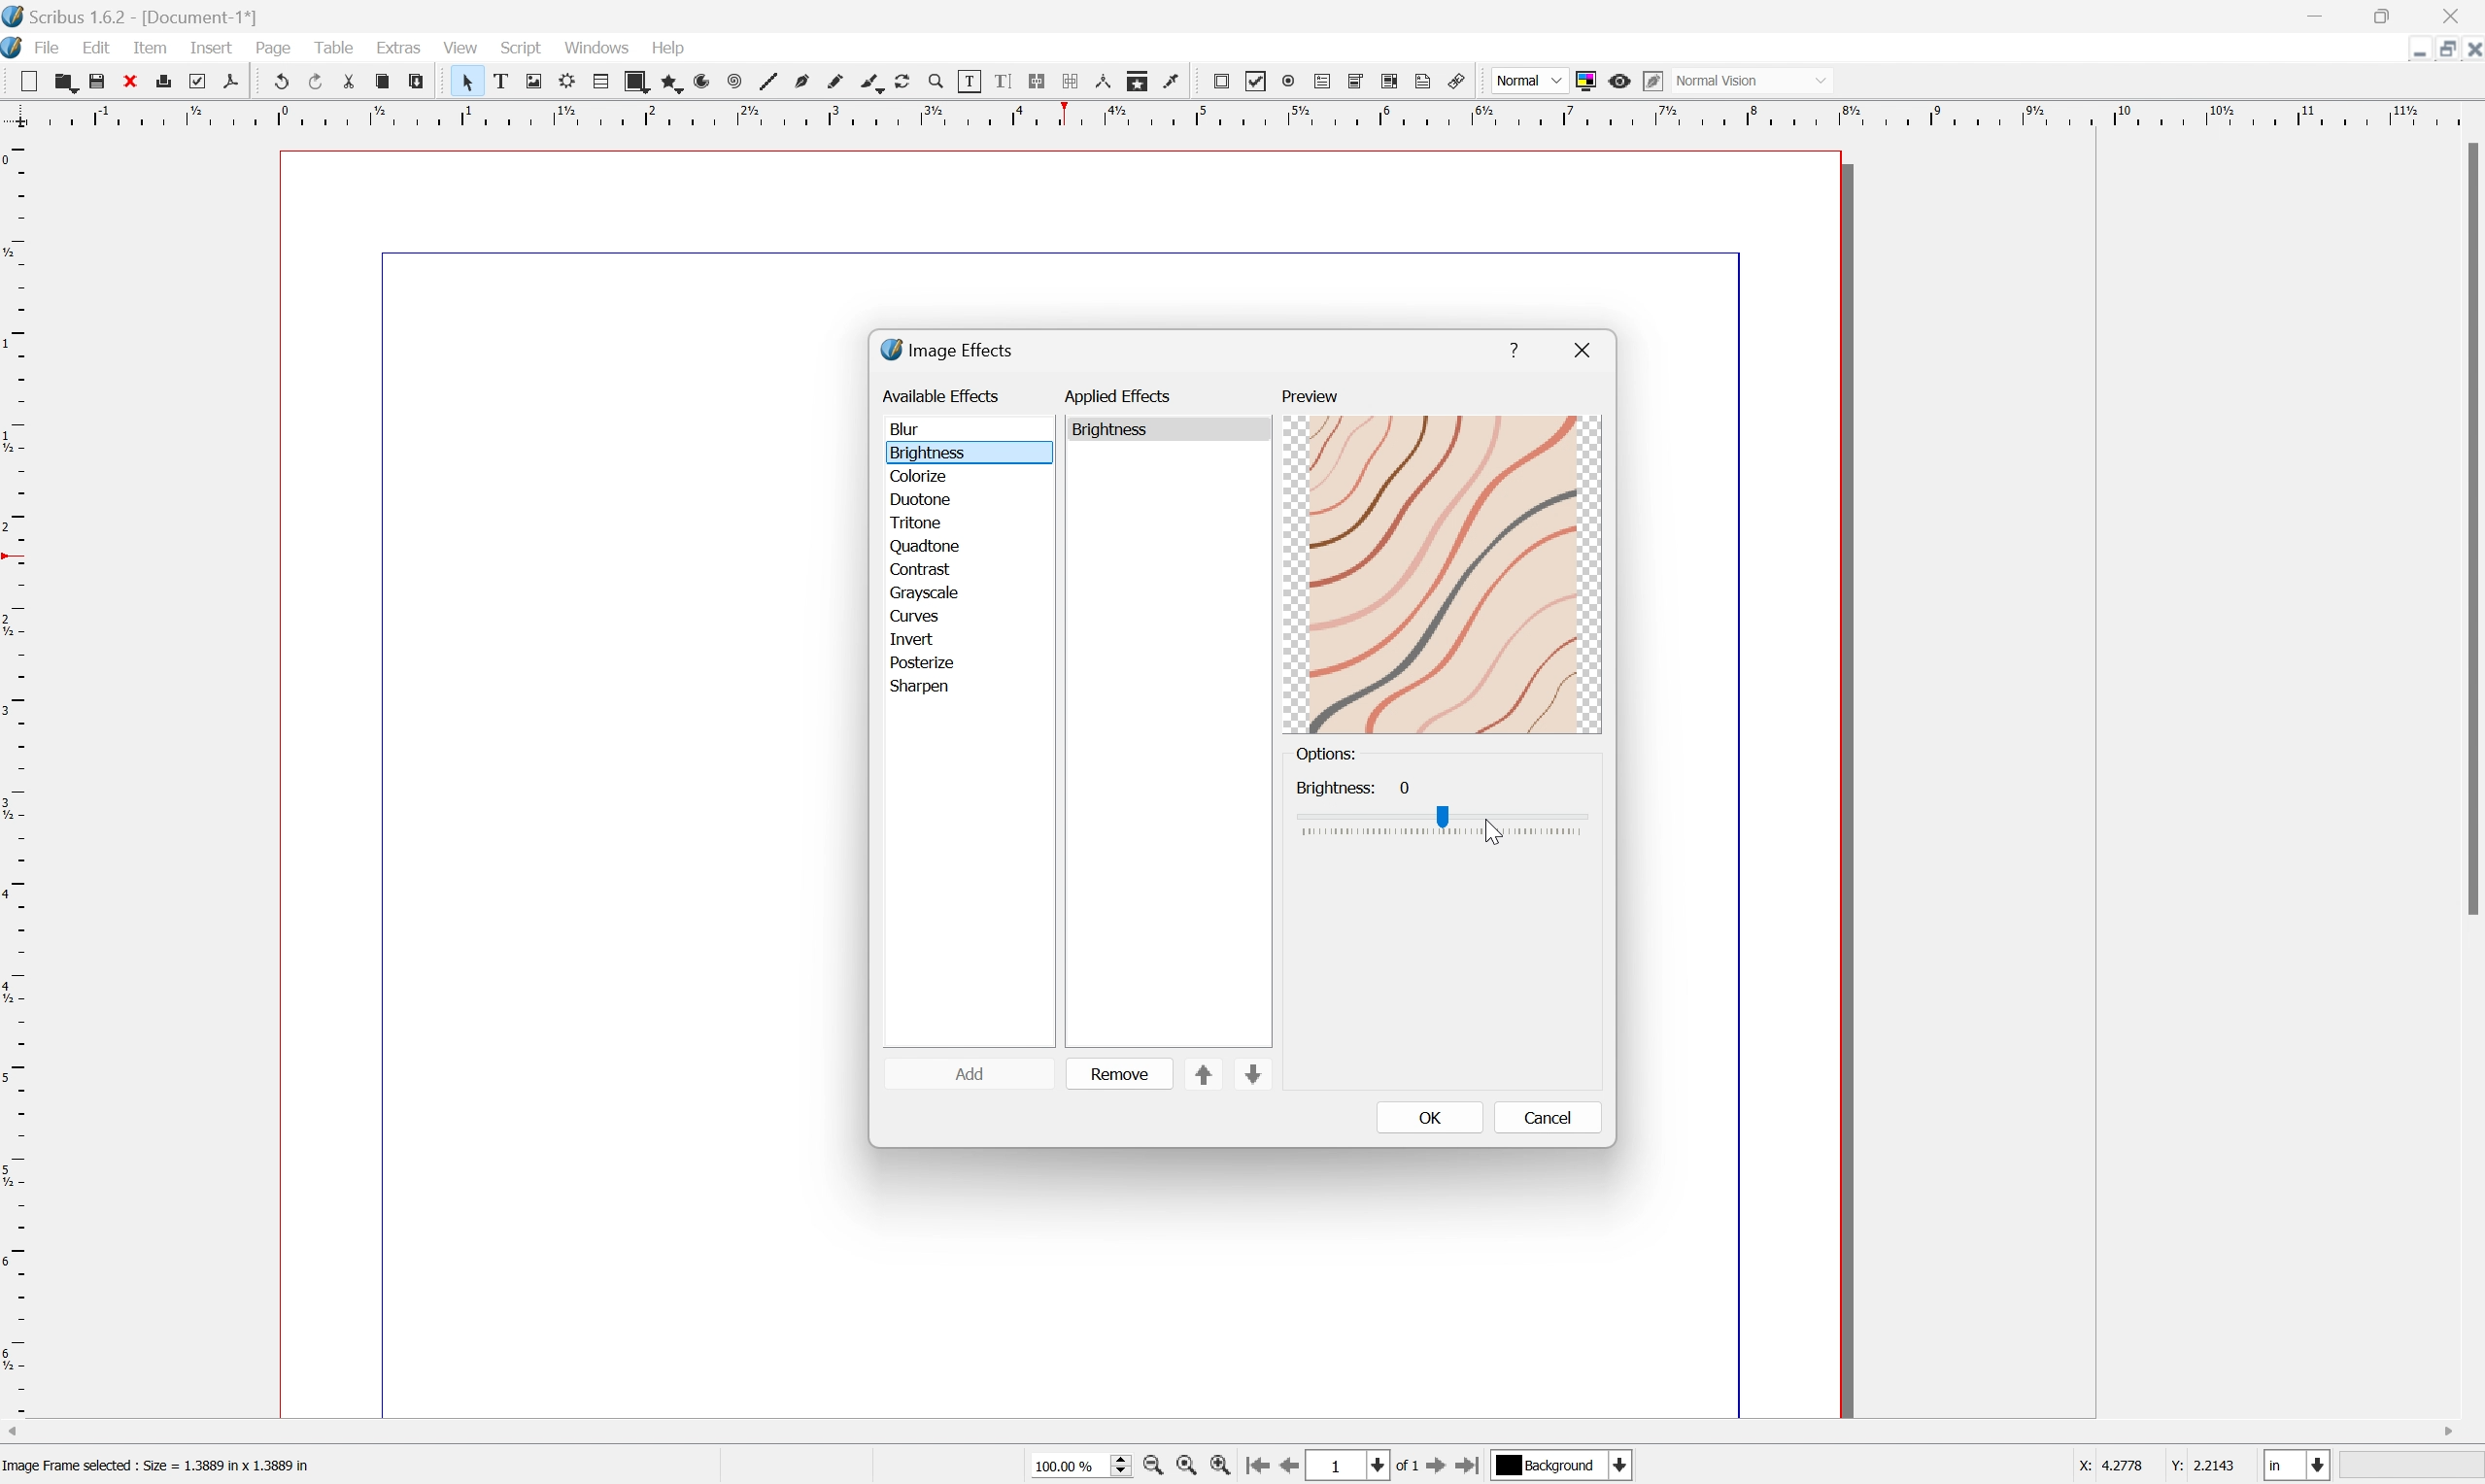  Describe the element at coordinates (531, 77) in the screenshot. I see `Image frame` at that location.